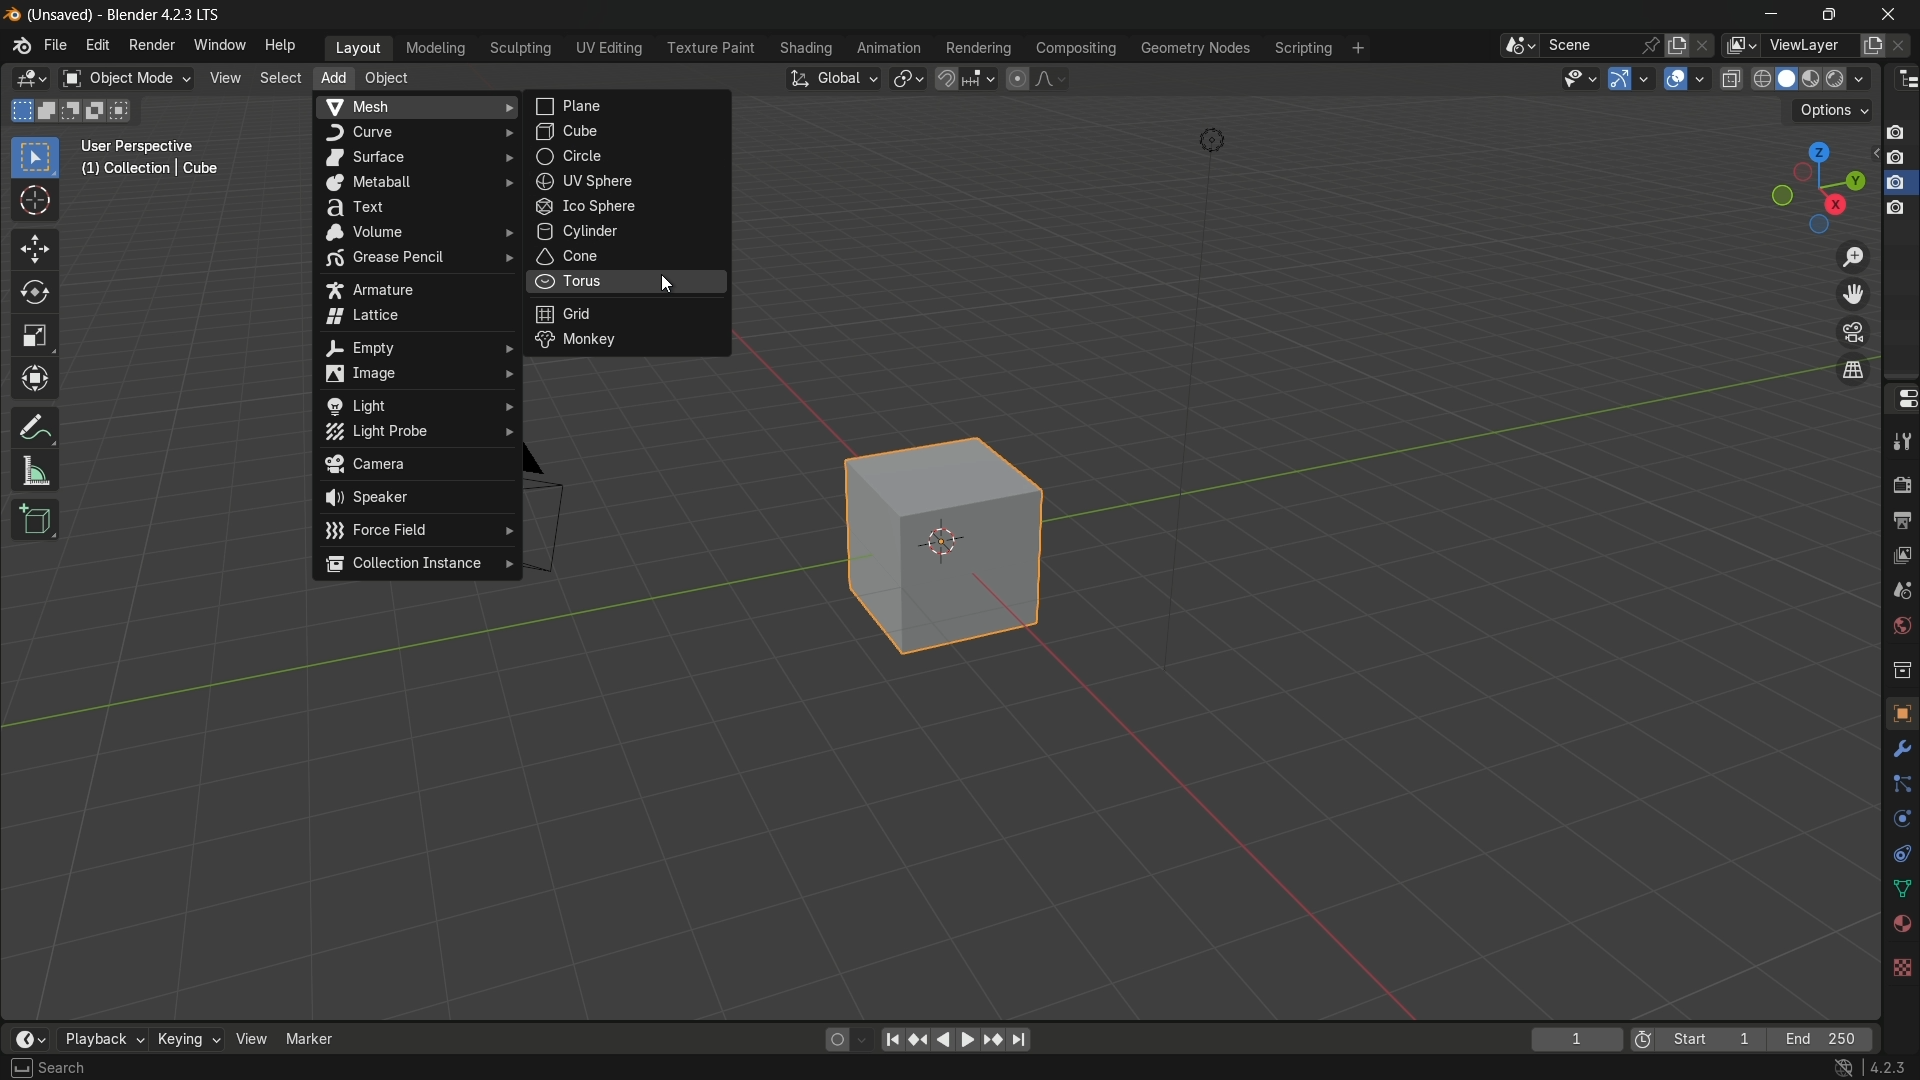  I want to click on keyboard space bar to search, so click(21, 1068).